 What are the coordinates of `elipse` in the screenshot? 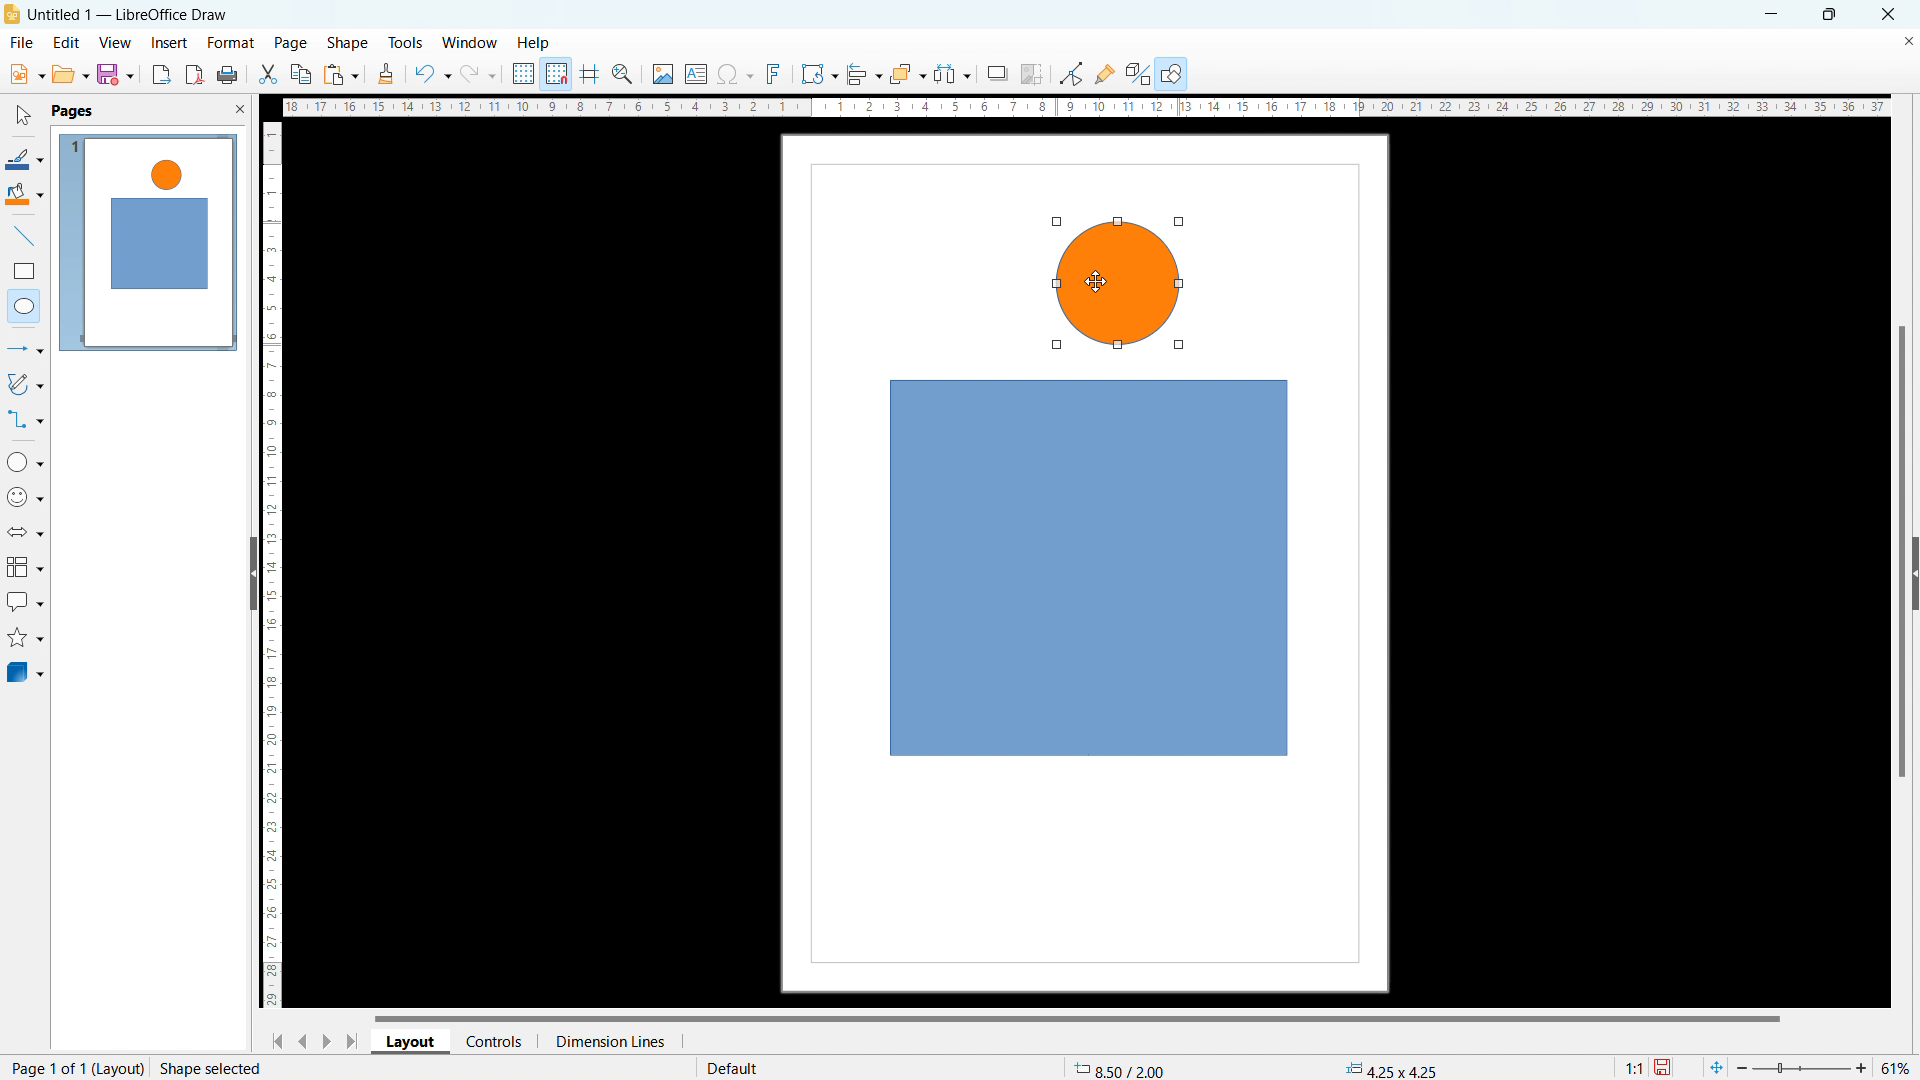 It's located at (24, 305).